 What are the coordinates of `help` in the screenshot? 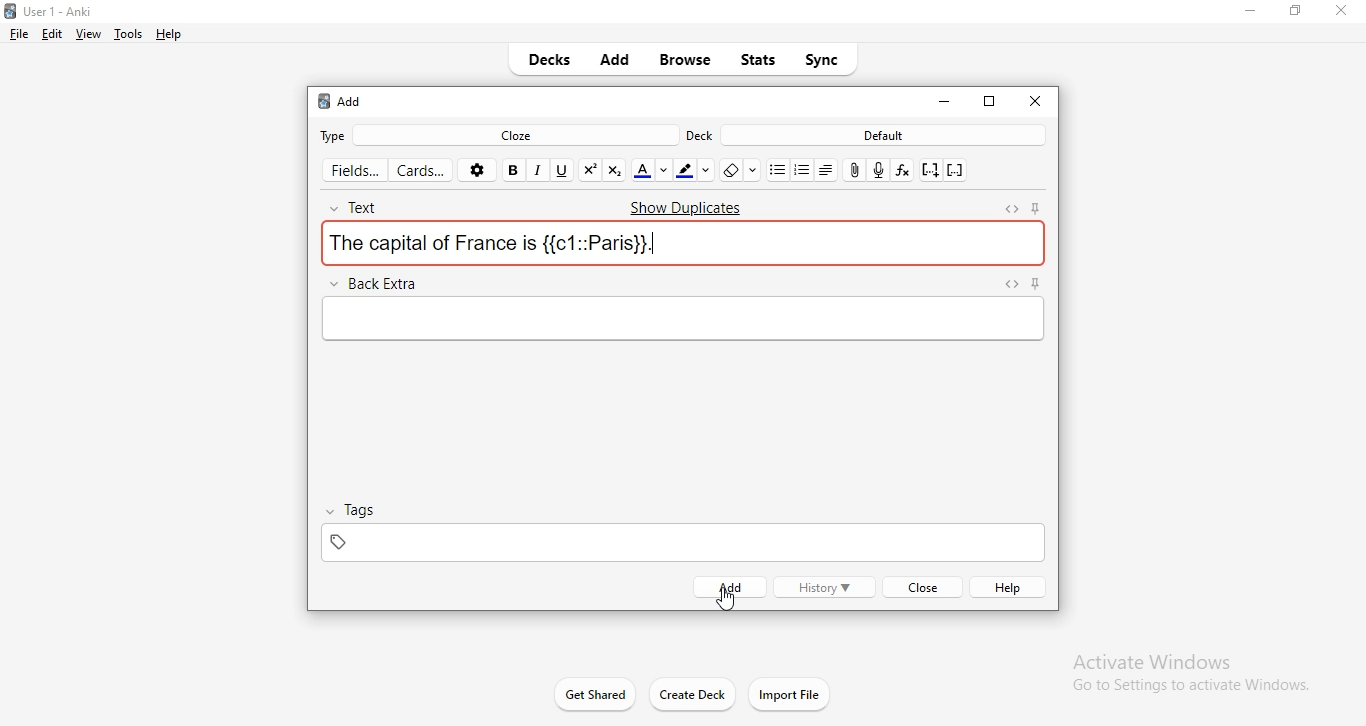 It's located at (1011, 587).